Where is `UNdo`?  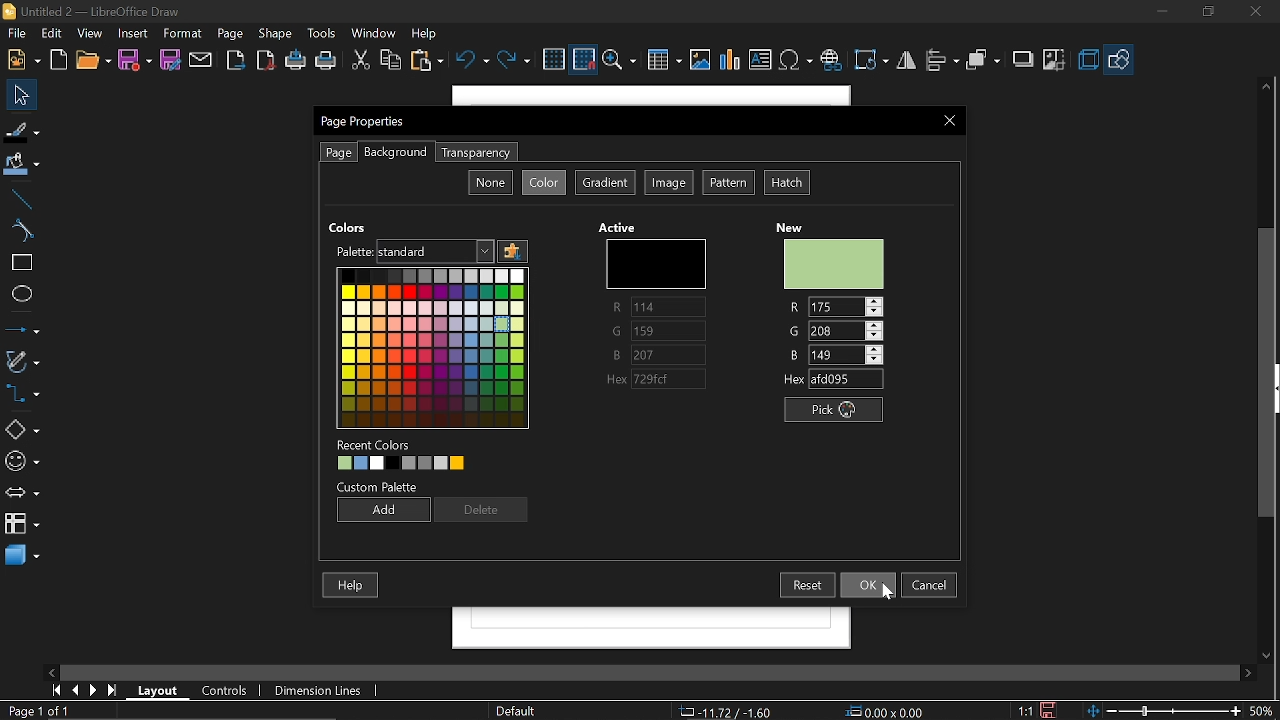 UNdo is located at coordinates (471, 61).